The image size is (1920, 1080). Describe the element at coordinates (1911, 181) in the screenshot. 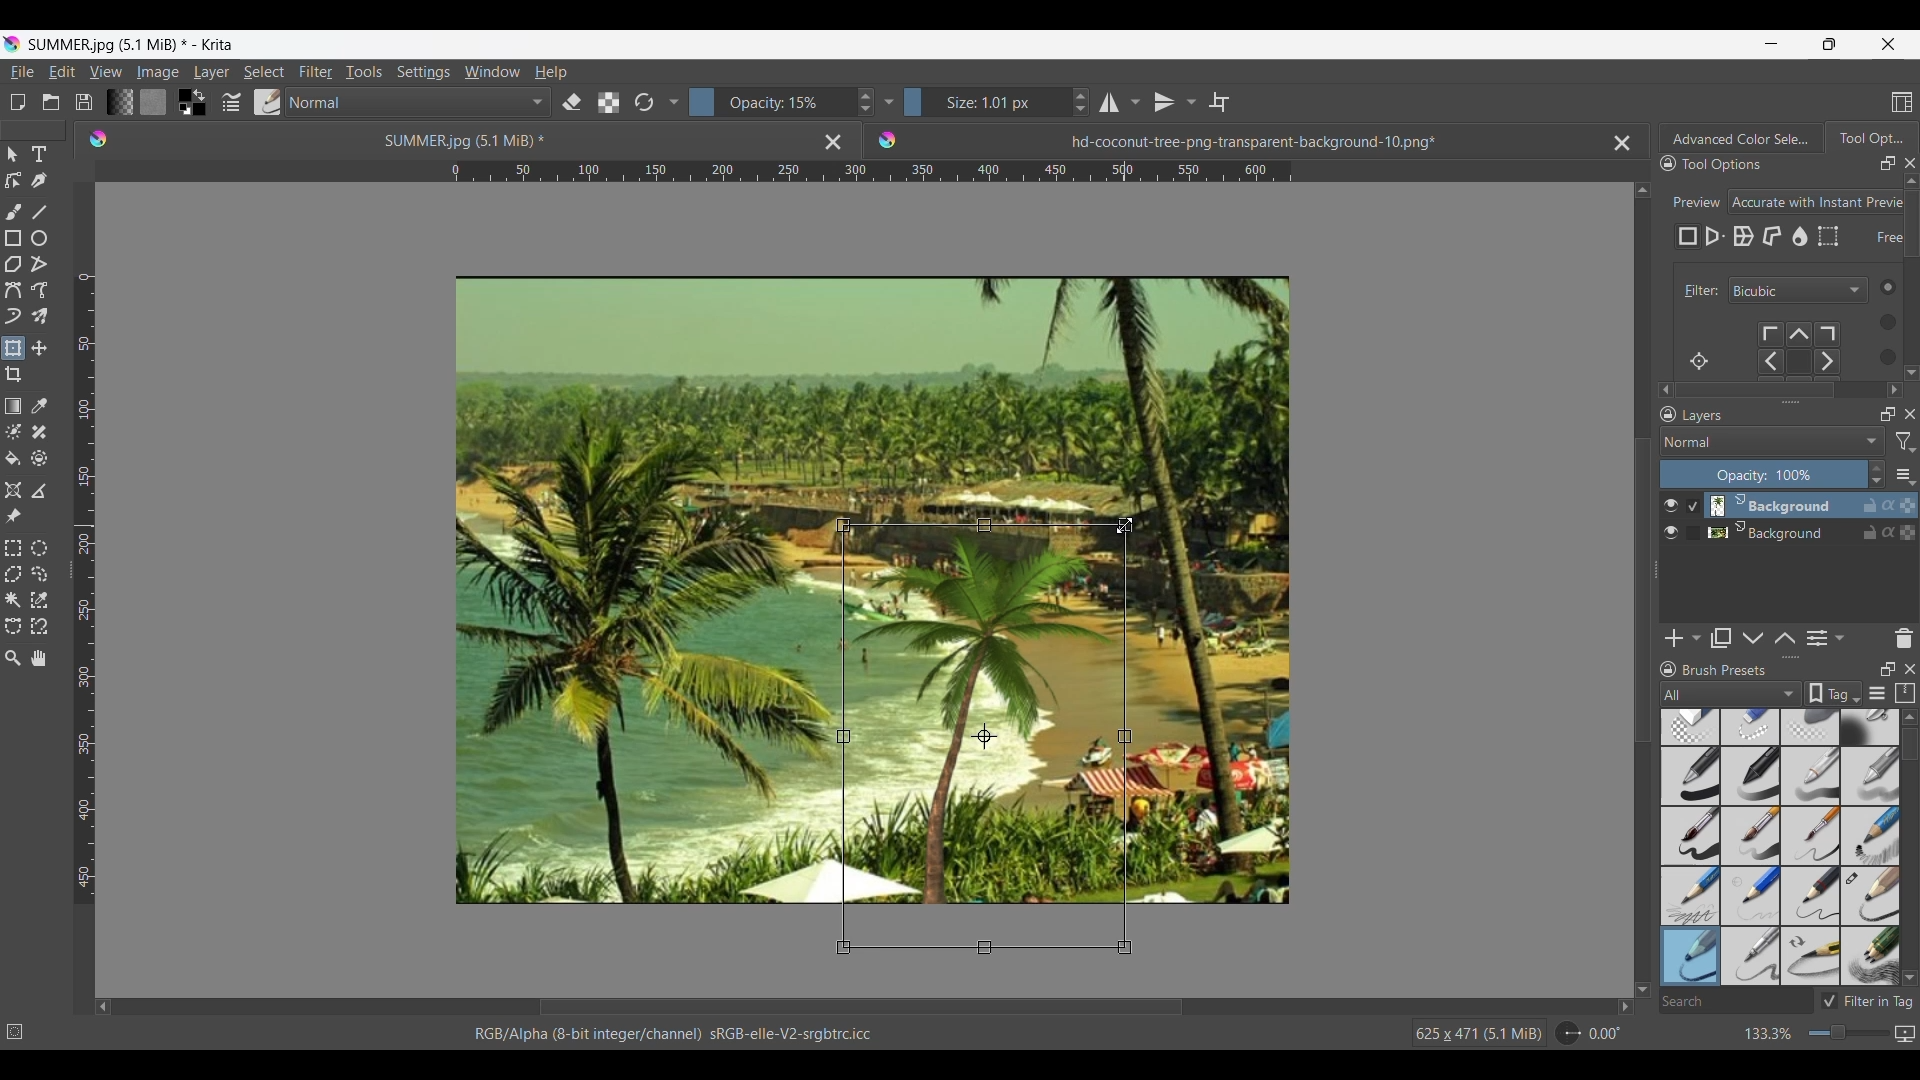

I see `Quick slide of vertical slide bar to top` at that location.